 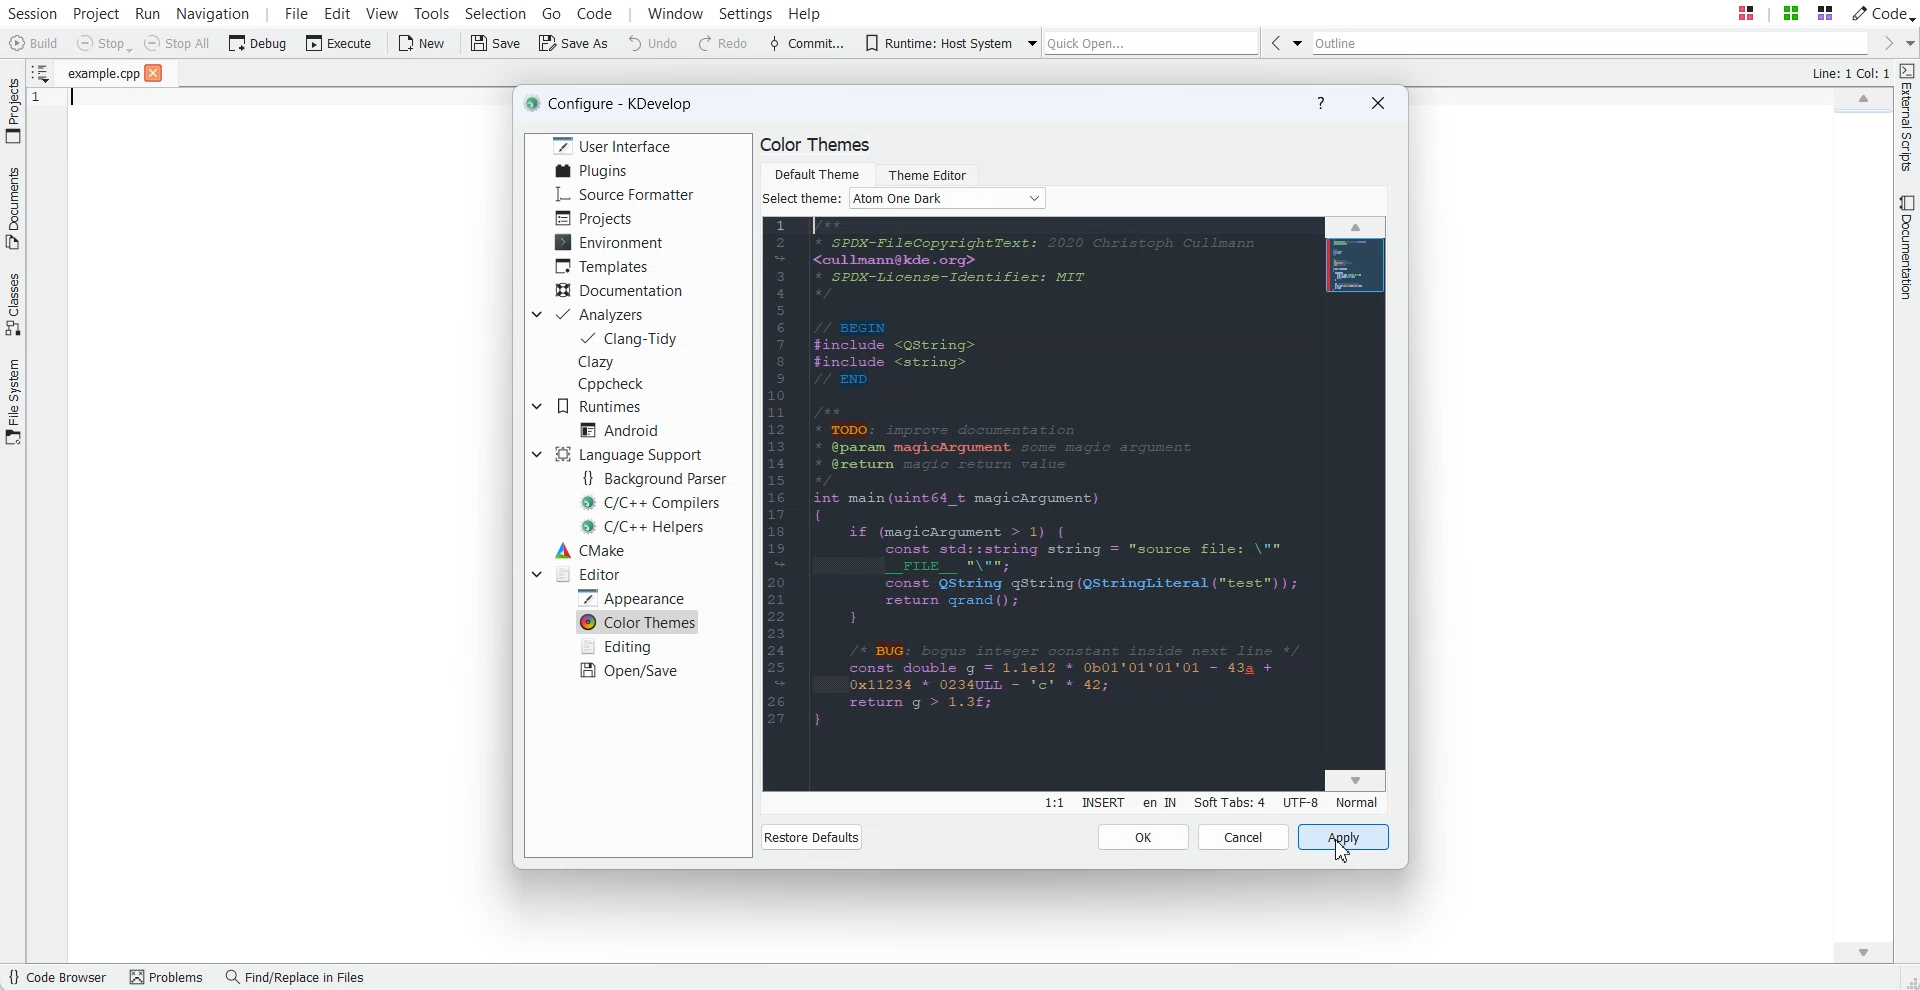 What do you see at coordinates (639, 622) in the screenshot?
I see `Color Themes selected` at bounding box center [639, 622].